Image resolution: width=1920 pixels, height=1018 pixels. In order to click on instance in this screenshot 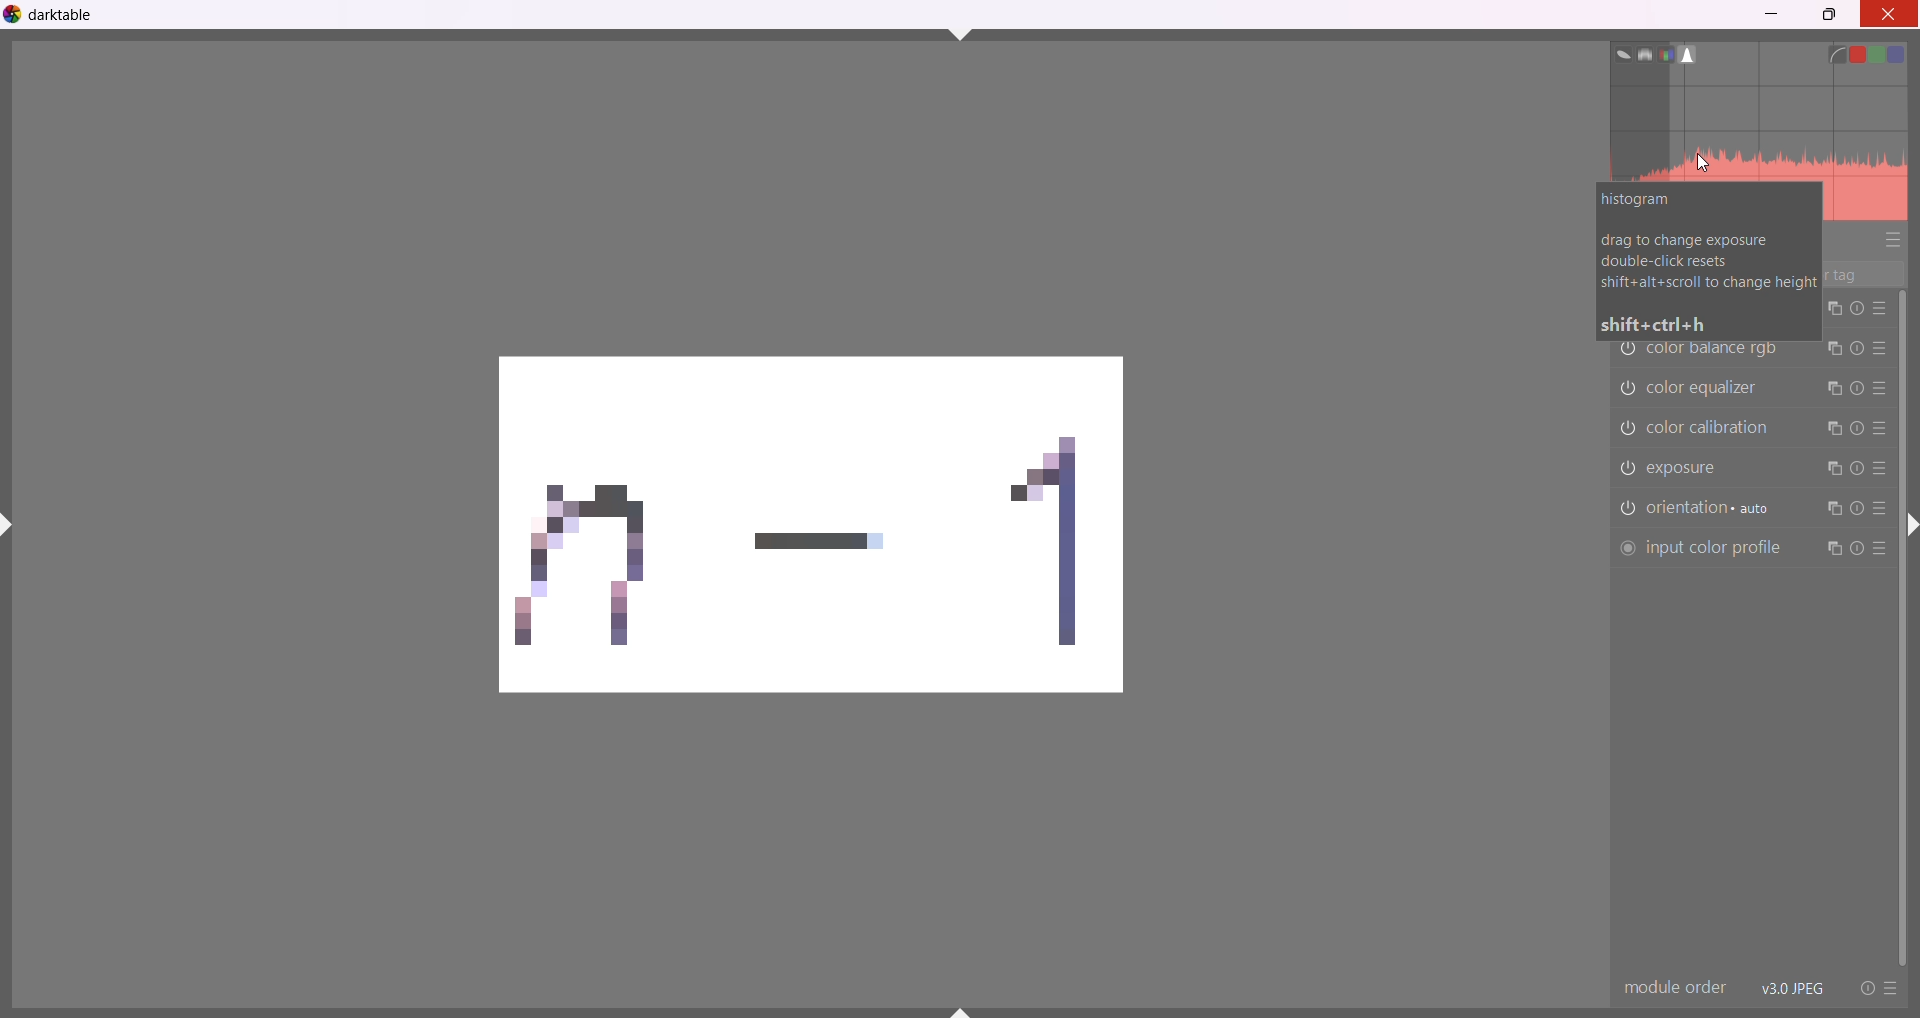, I will do `click(1832, 310)`.